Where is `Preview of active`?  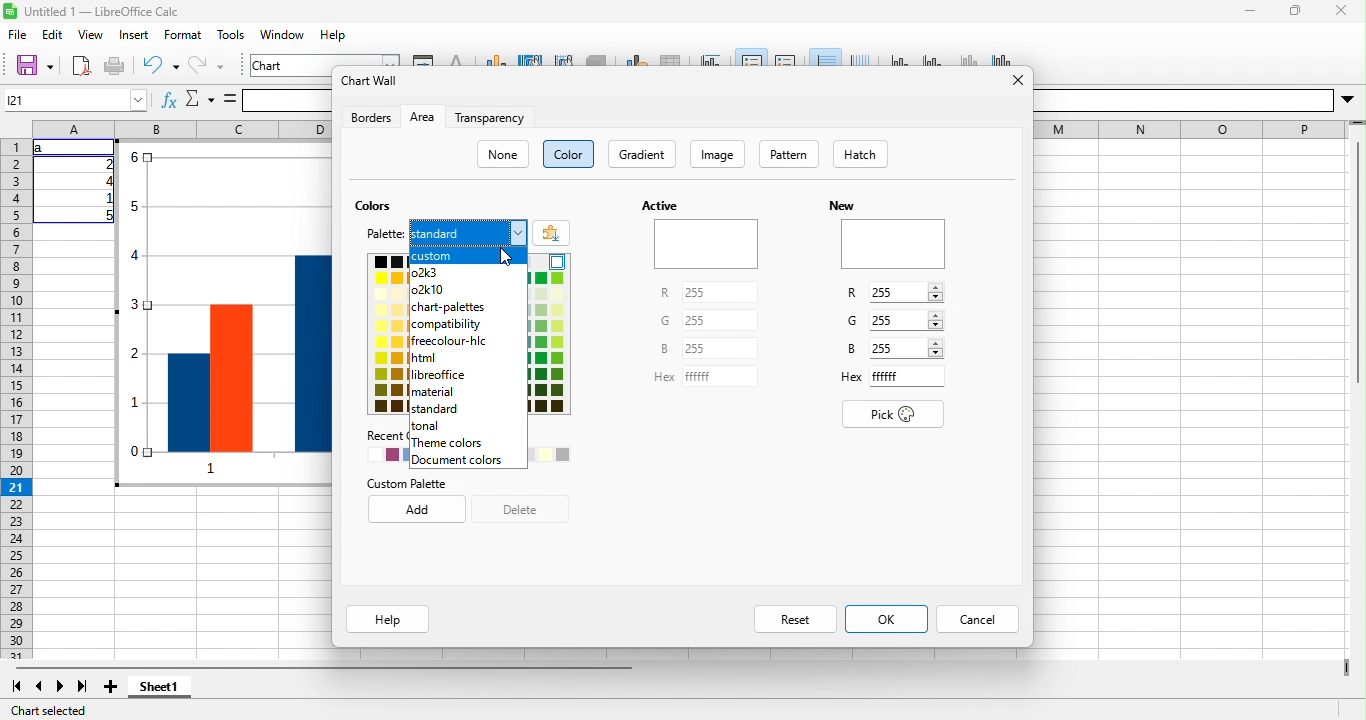
Preview of active is located at coordinates (706, 244).